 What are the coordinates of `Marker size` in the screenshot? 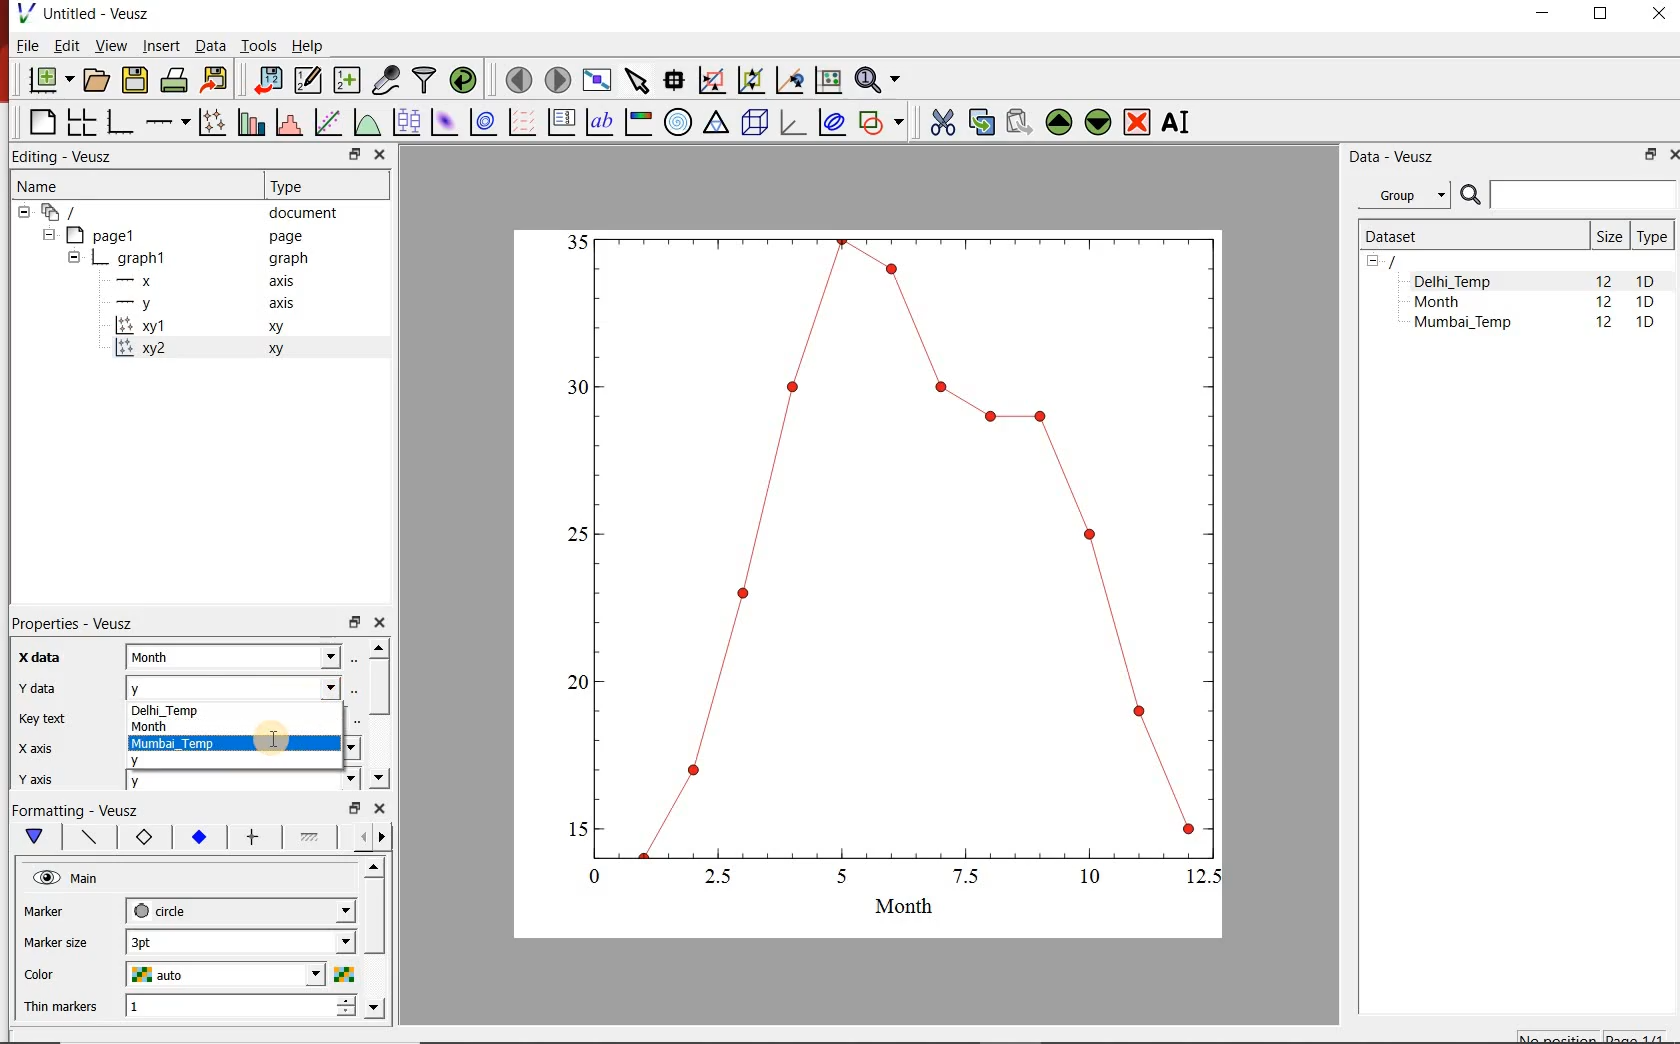 It's located at (56, 944).